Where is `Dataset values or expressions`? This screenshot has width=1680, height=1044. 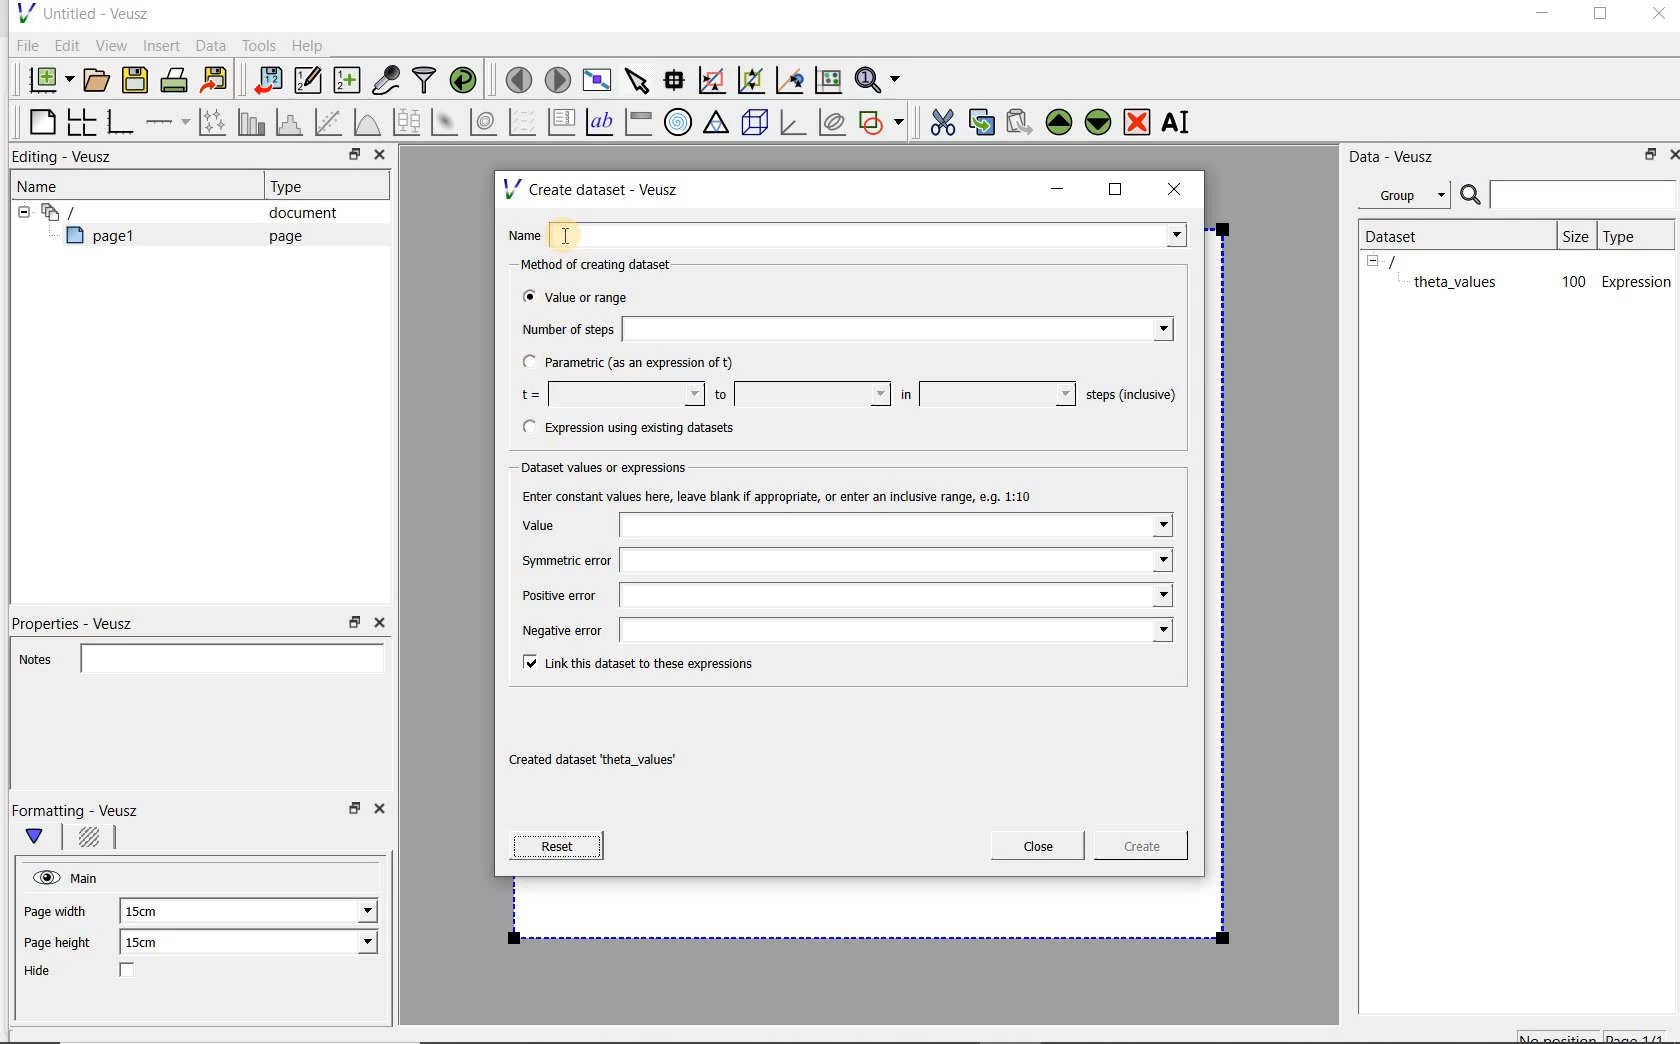 Dataset values or expressions is located at coordinates (616, 465).